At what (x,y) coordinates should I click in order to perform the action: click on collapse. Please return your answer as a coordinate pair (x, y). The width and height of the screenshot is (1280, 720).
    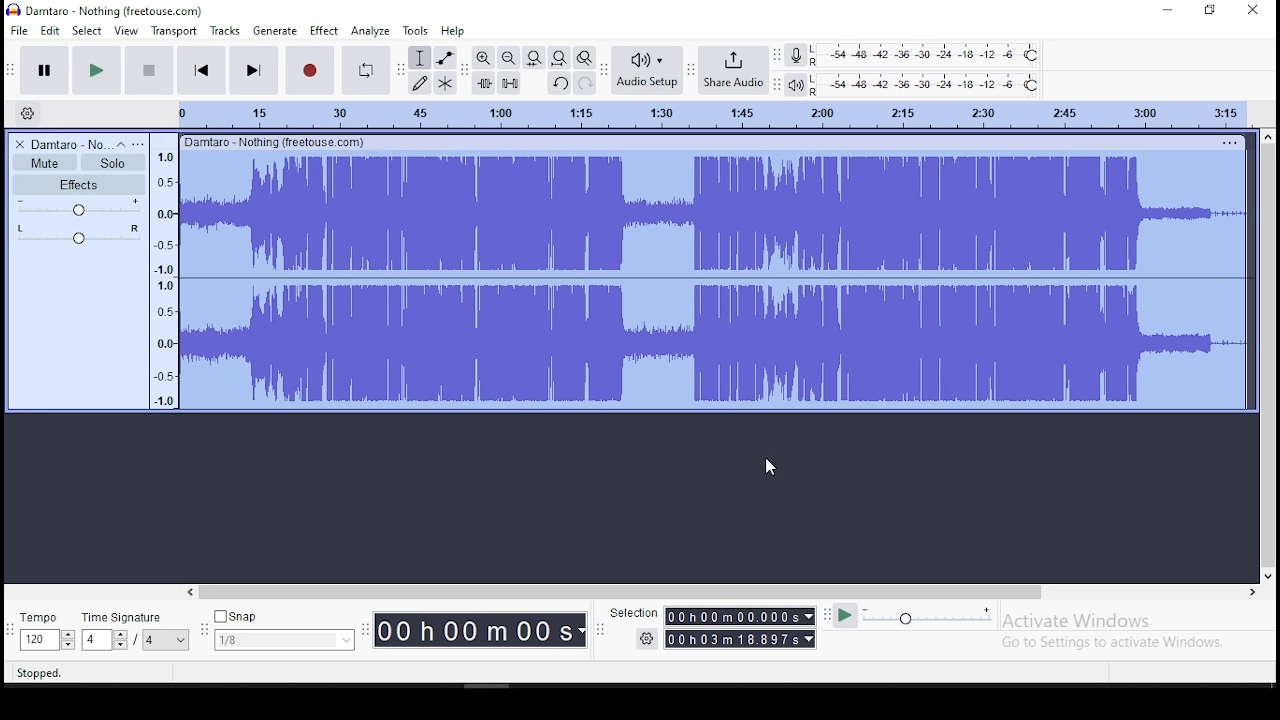
    Looking at the image, I should click on (121, 143).